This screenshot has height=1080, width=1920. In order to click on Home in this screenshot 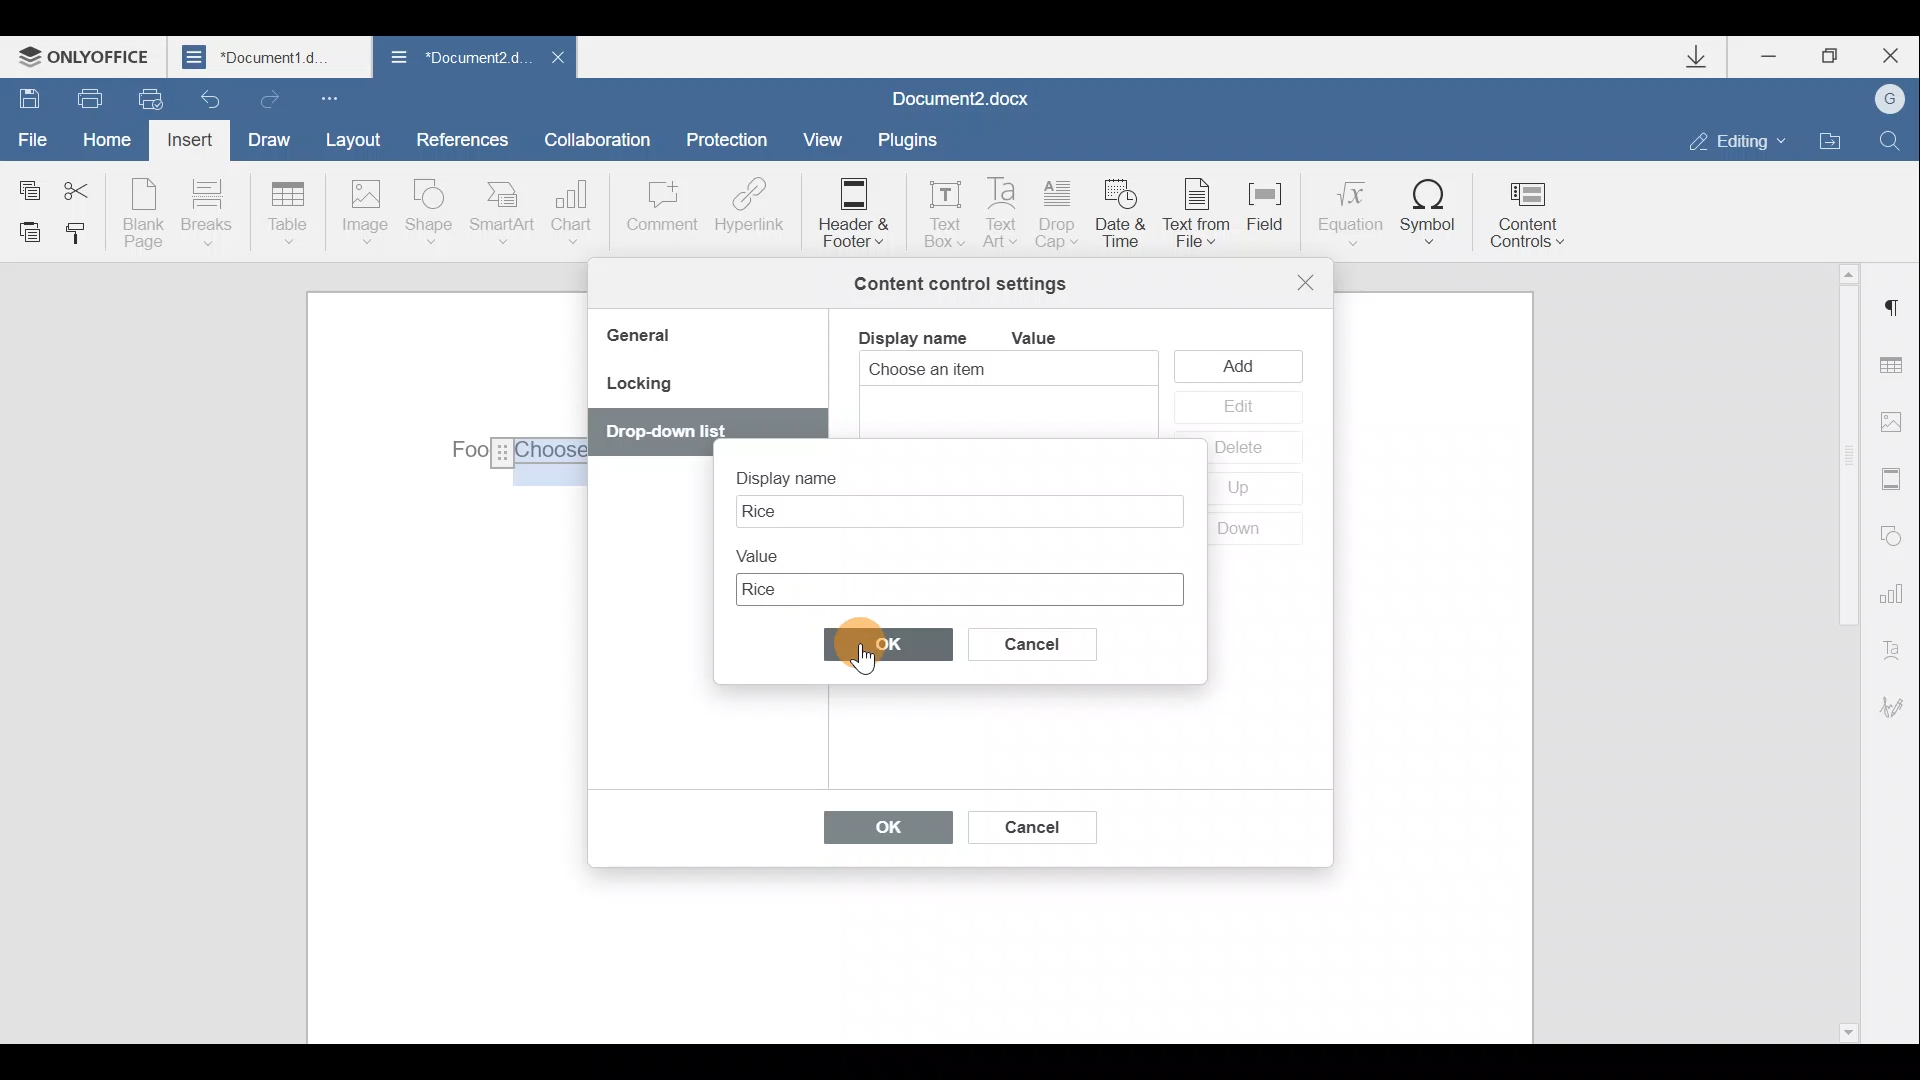, I will do `click(114, 142)`.